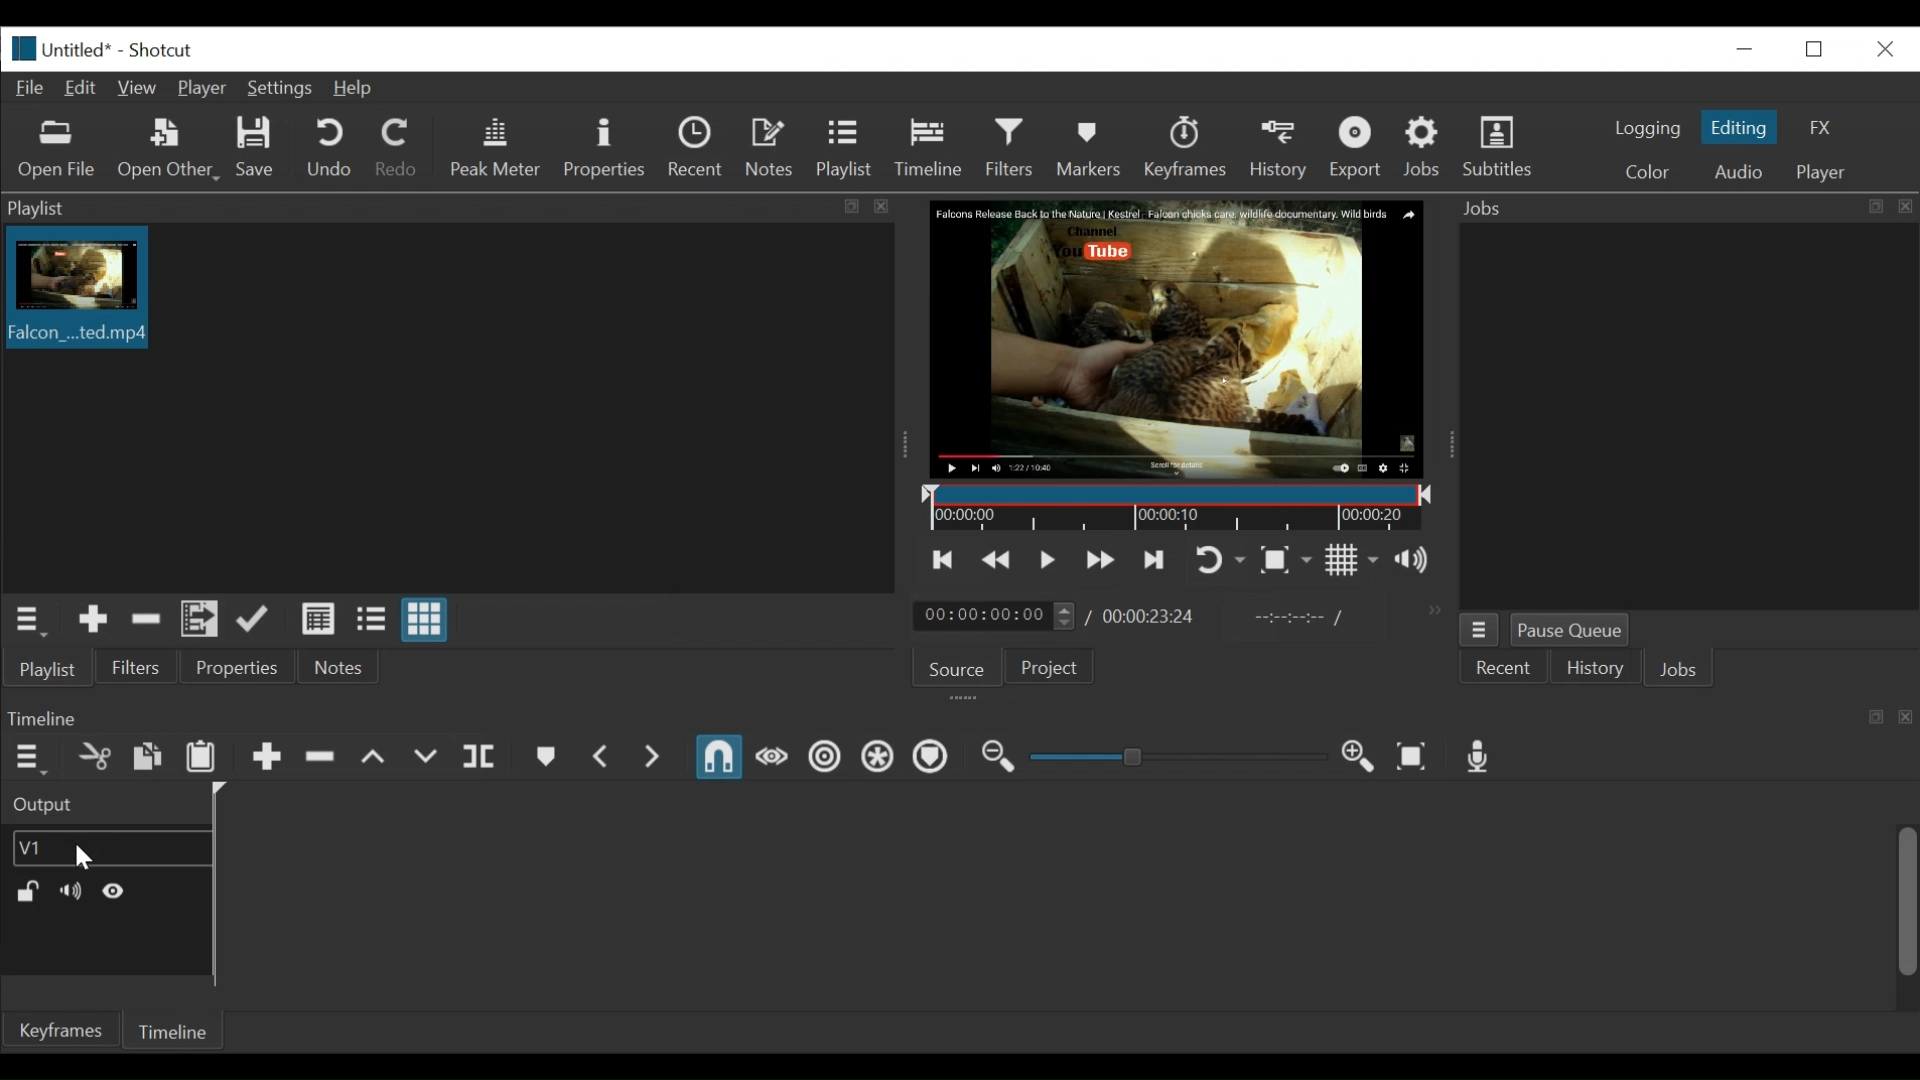  I want to click on FX, so click(1816, 127).